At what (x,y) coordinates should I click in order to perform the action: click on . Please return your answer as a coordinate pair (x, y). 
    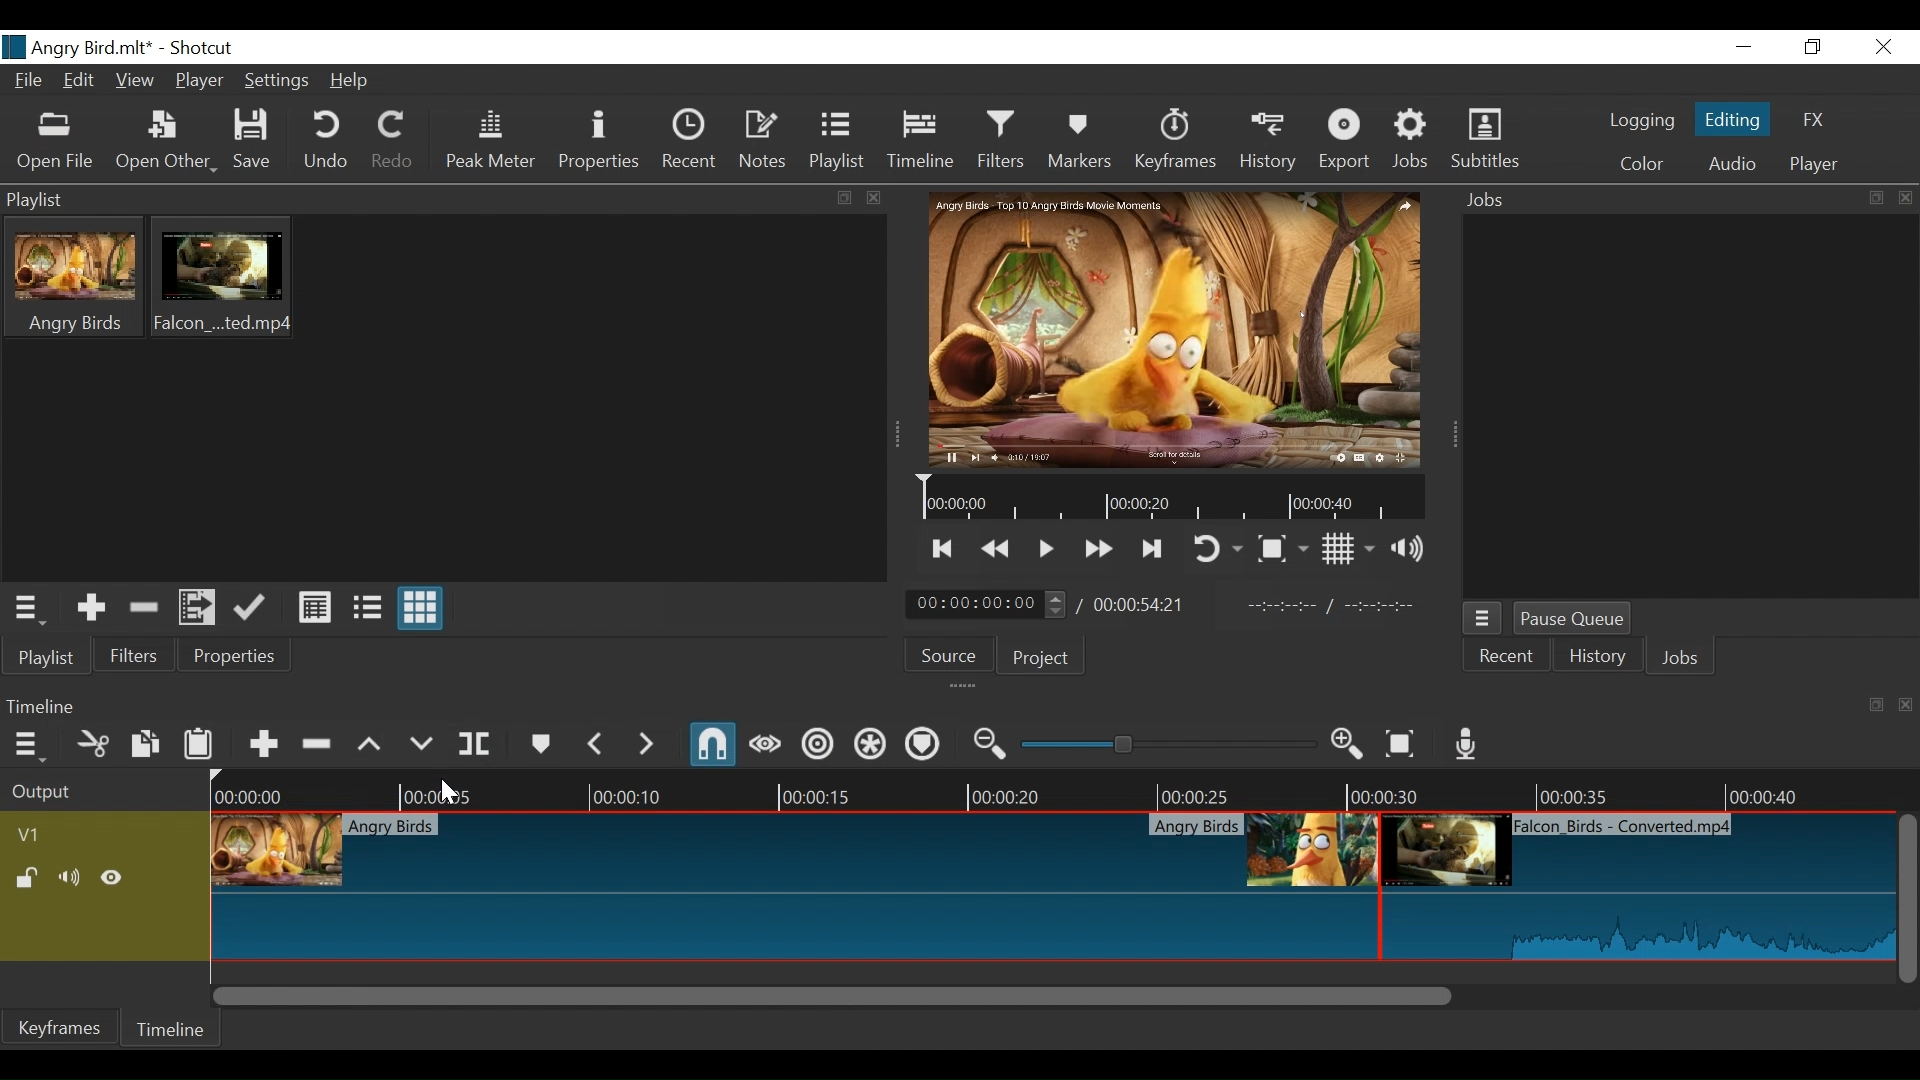
    Looking at the image, I should click on (648, 743).